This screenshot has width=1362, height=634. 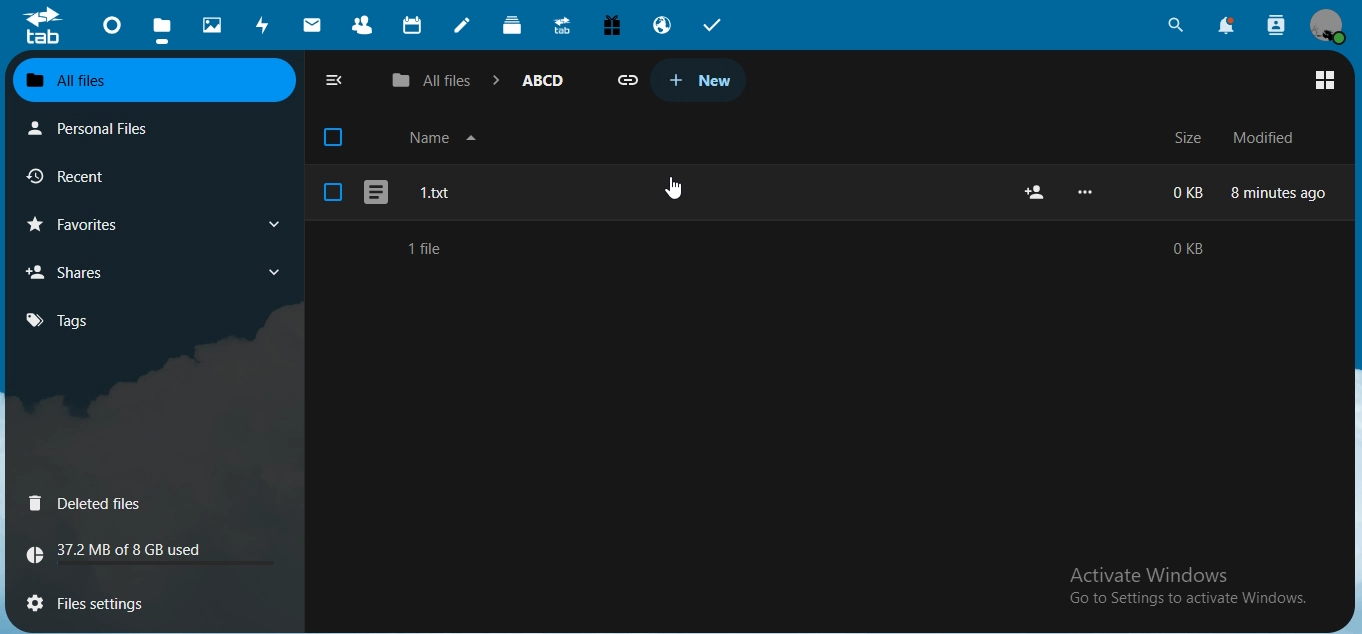 What do you see at coordinates (414, 26) in the screenshot?
I see `calendar` at bounding box center [414, 26].